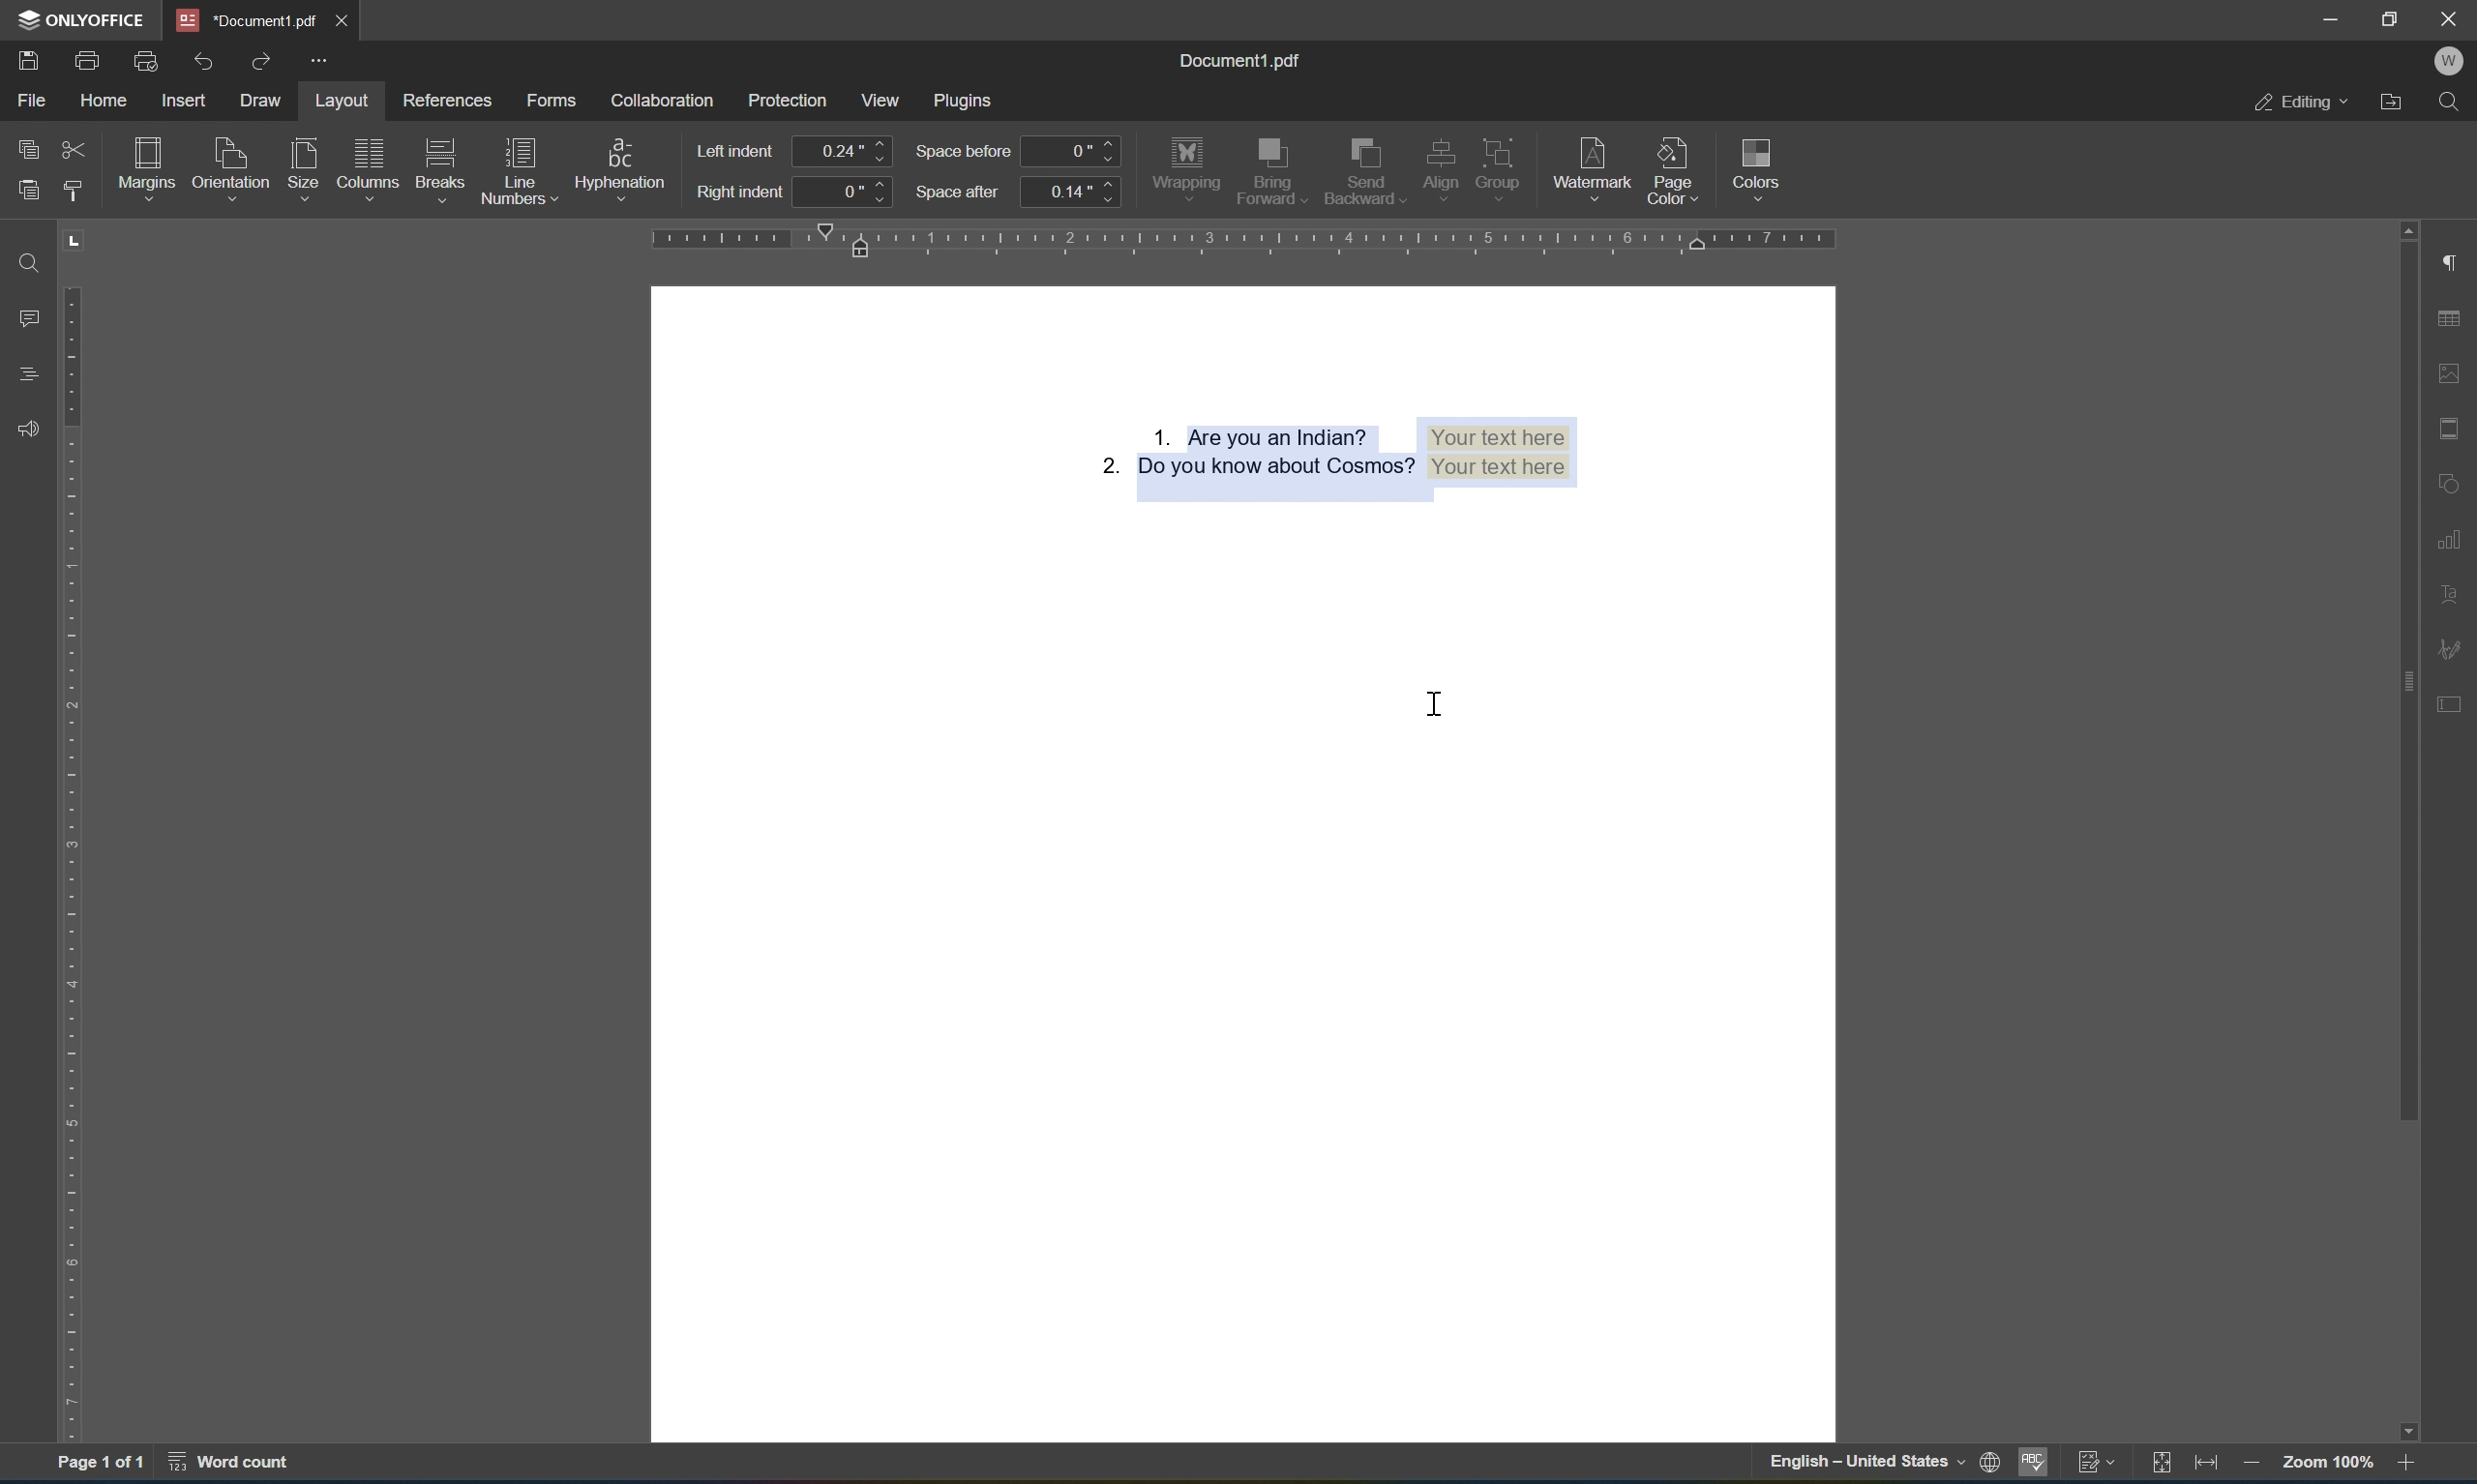 Image resolution: width=2477 pixels, height=1484 pixels. I want to click on undo, so click(210, 60).